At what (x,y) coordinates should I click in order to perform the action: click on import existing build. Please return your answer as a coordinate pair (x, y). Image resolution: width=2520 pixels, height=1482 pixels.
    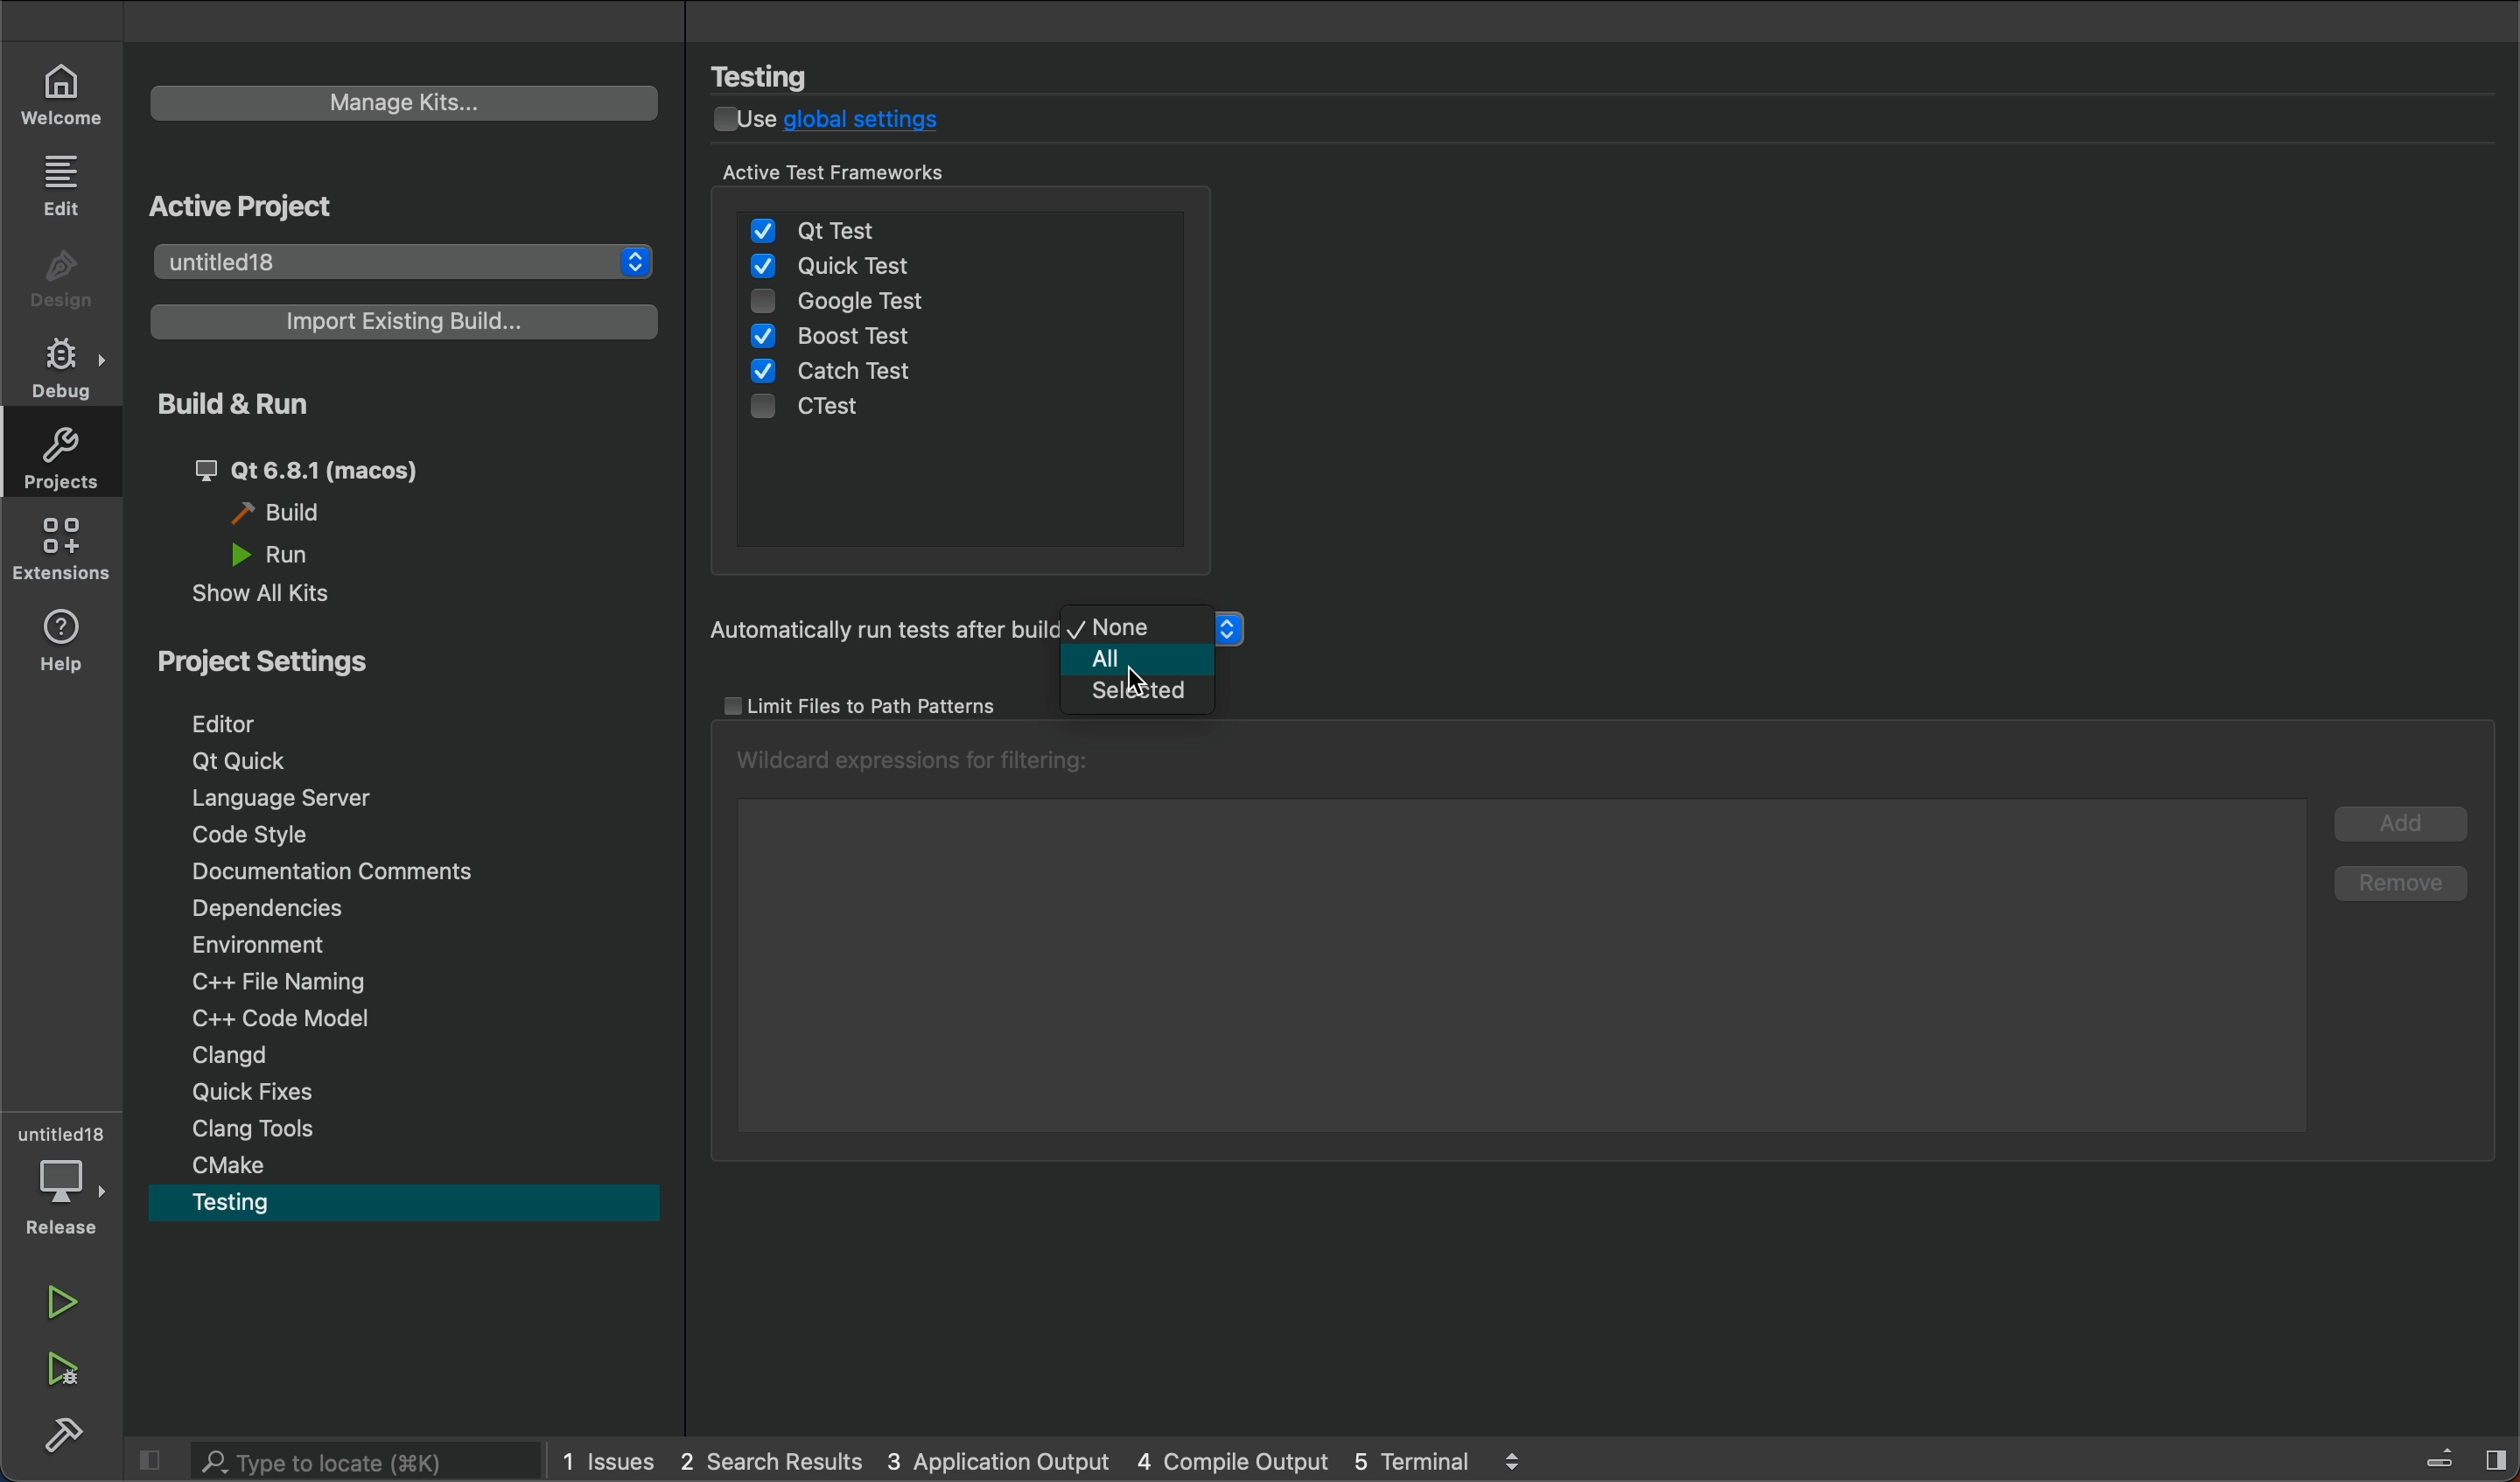
    Looking at the image, I should click on (394, 320).